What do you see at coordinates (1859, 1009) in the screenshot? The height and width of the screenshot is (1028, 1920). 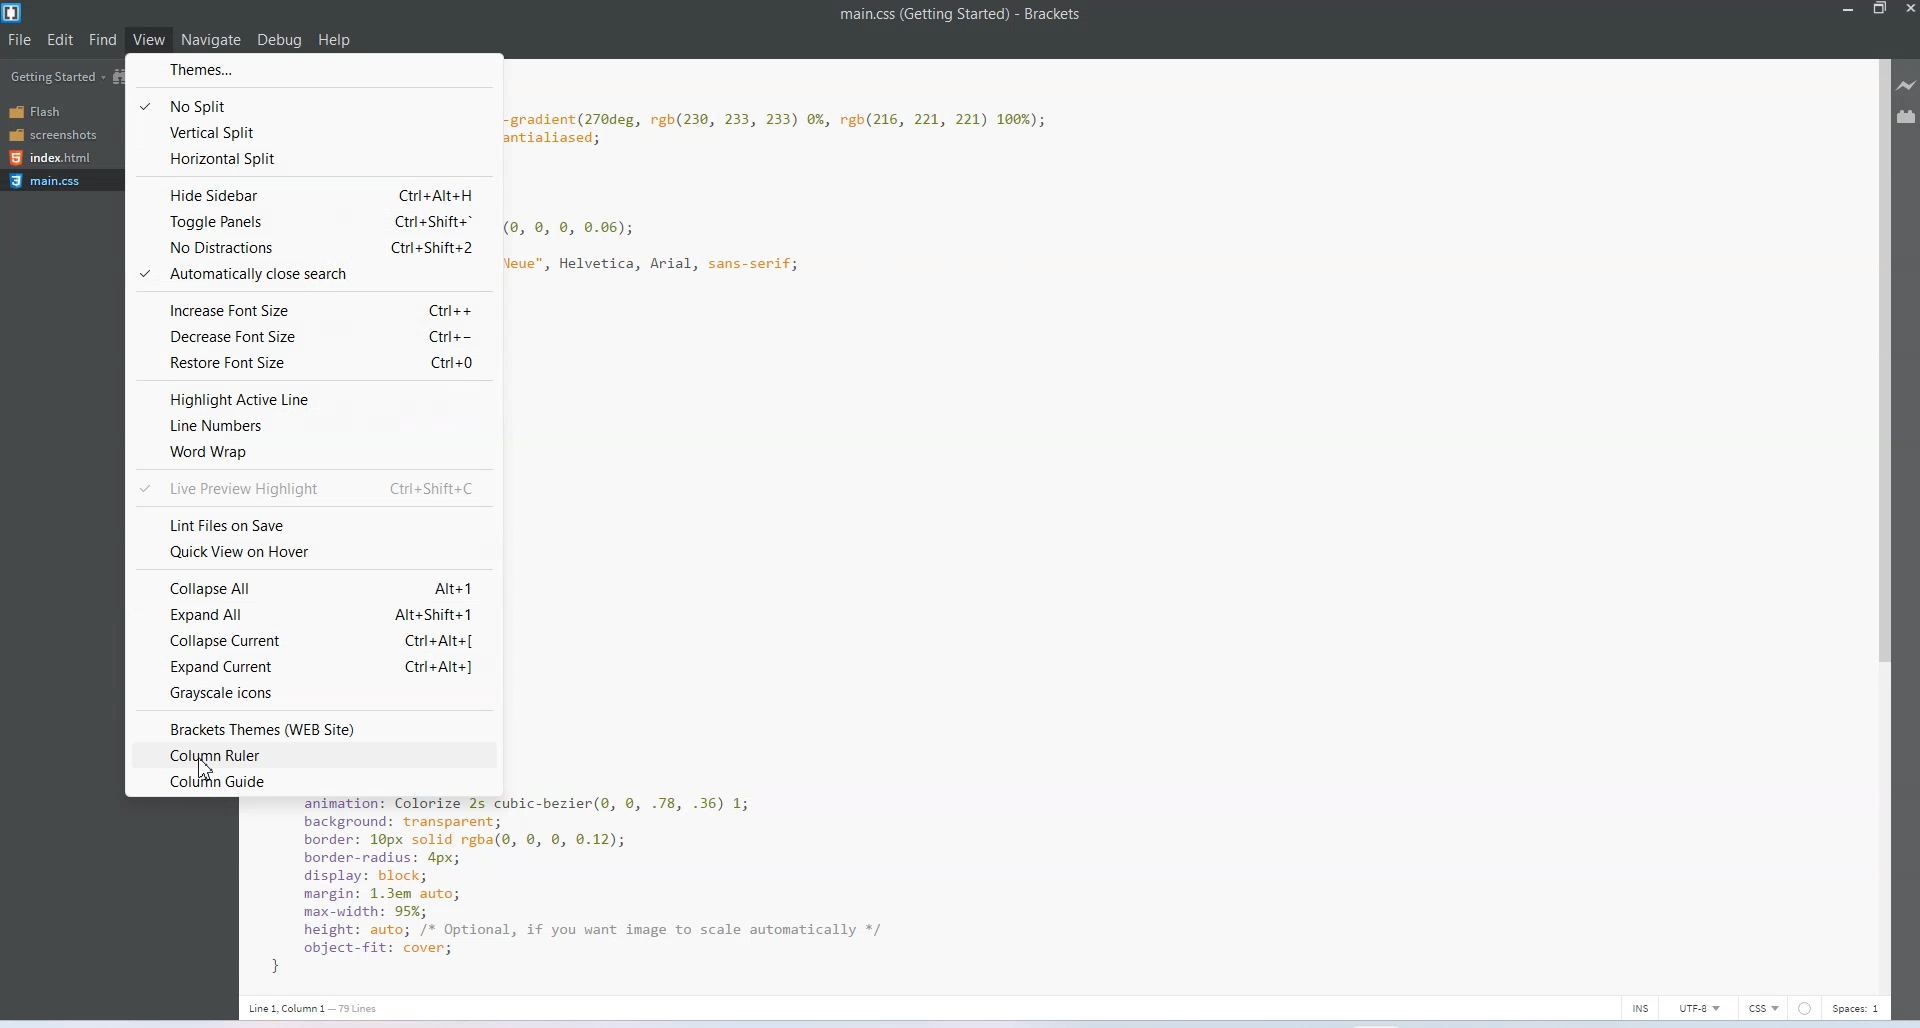 I see `Spaces 1` at bounding box center [1859, 1009].